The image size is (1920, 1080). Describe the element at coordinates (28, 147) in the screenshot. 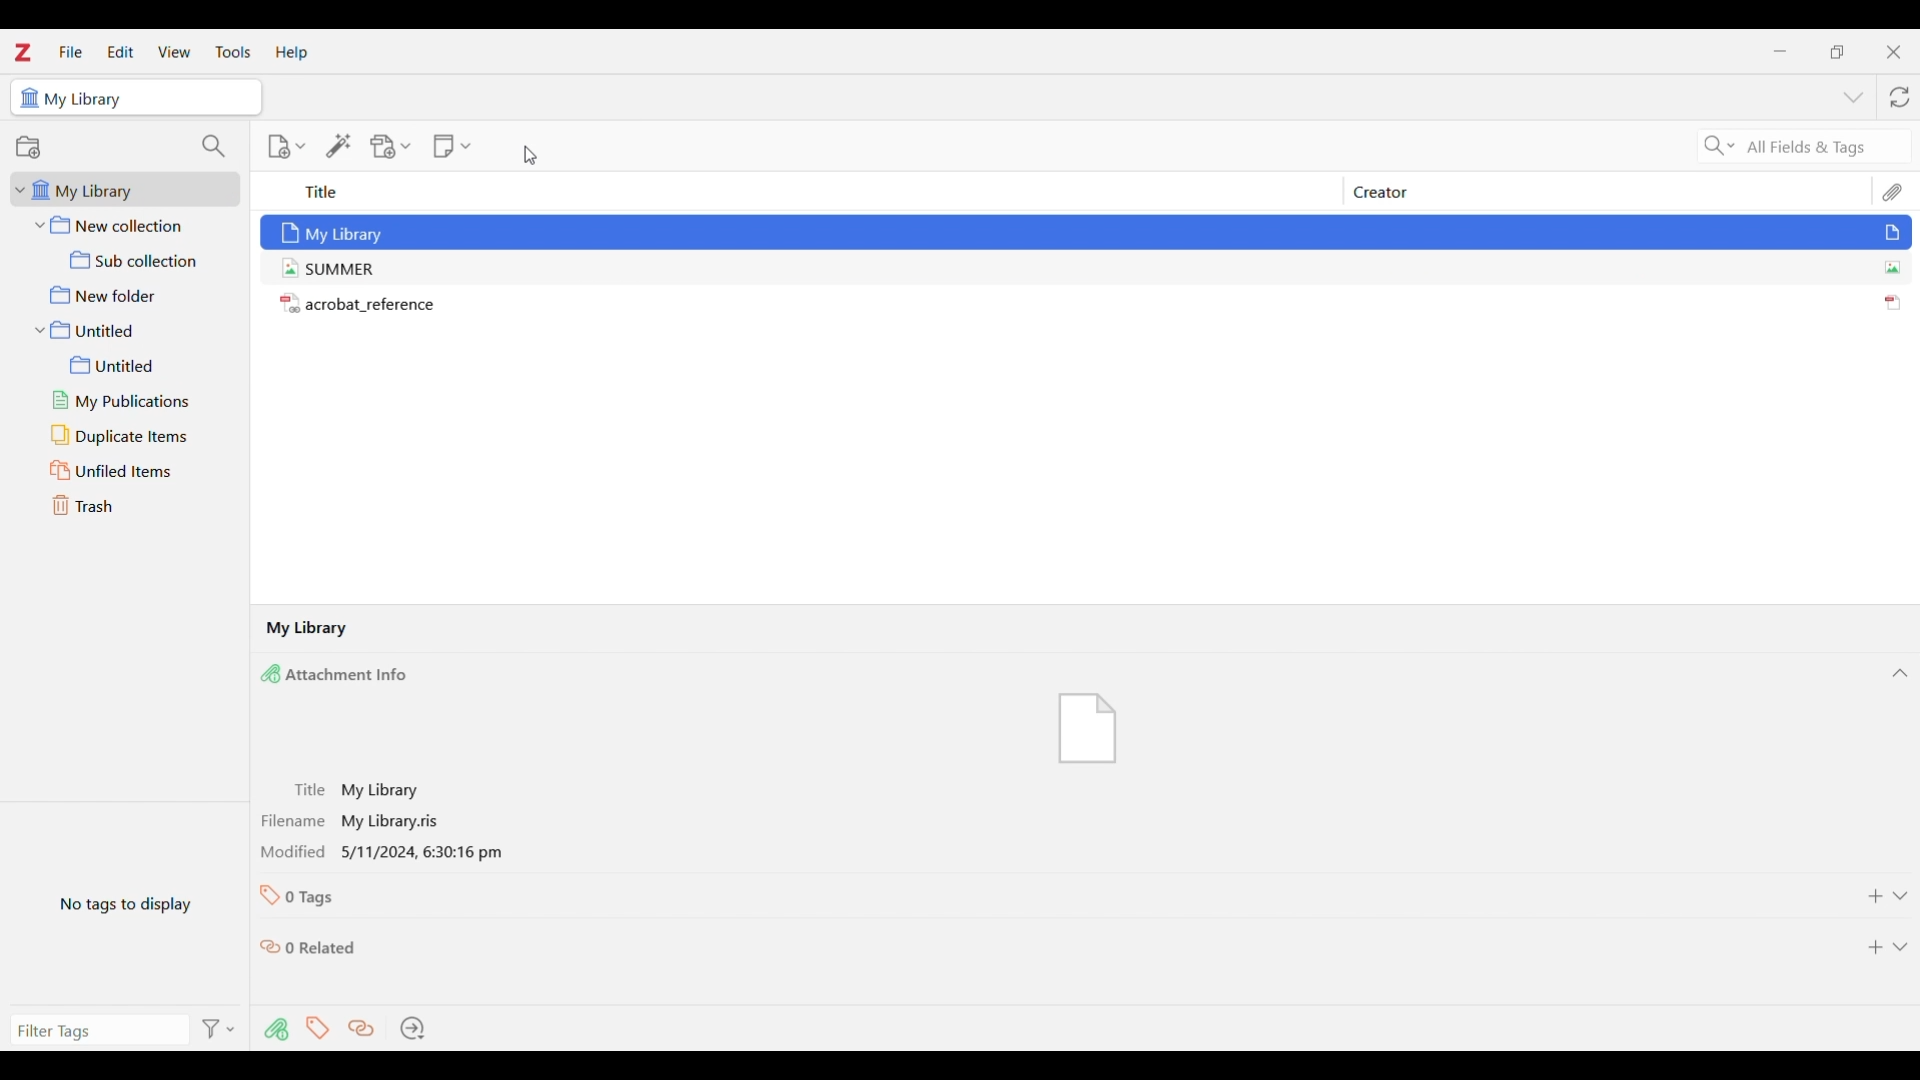

I see `Add new collection` at that location.